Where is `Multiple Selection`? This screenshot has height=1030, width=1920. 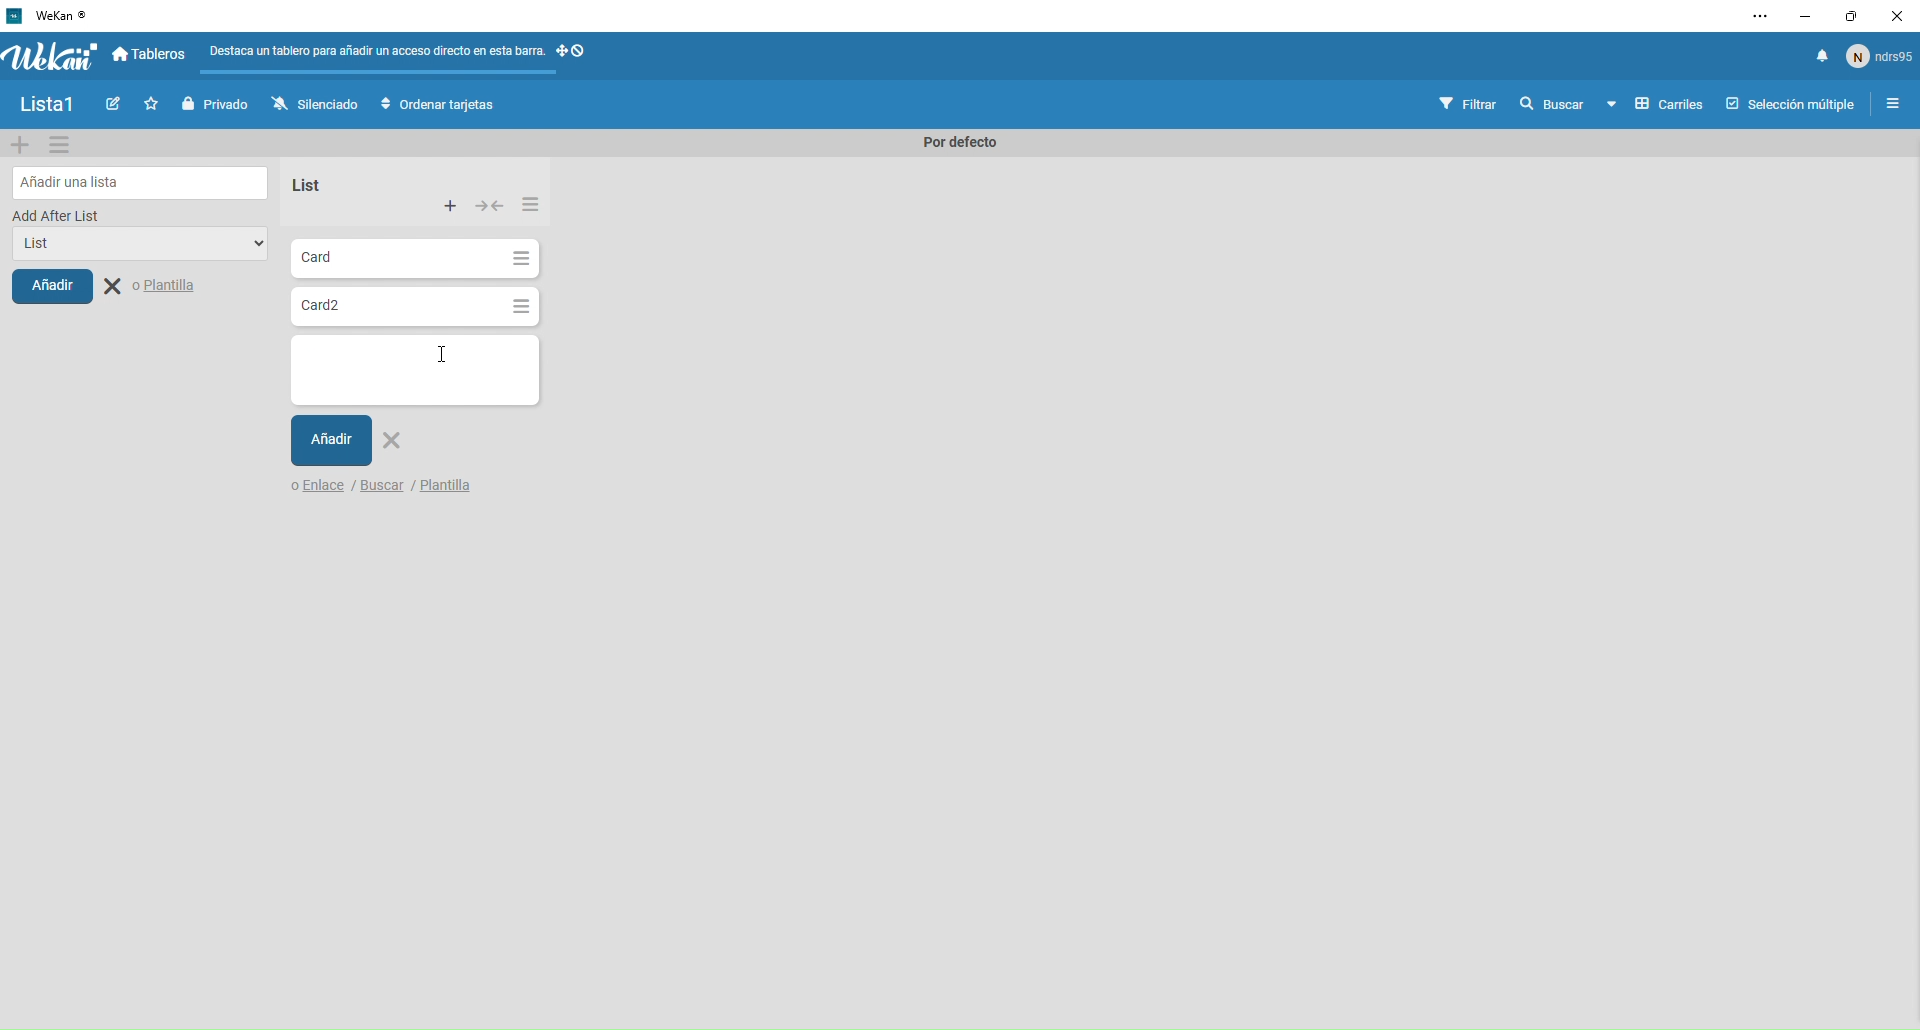
Multiple Selection is located at coordinates (1793, 106).